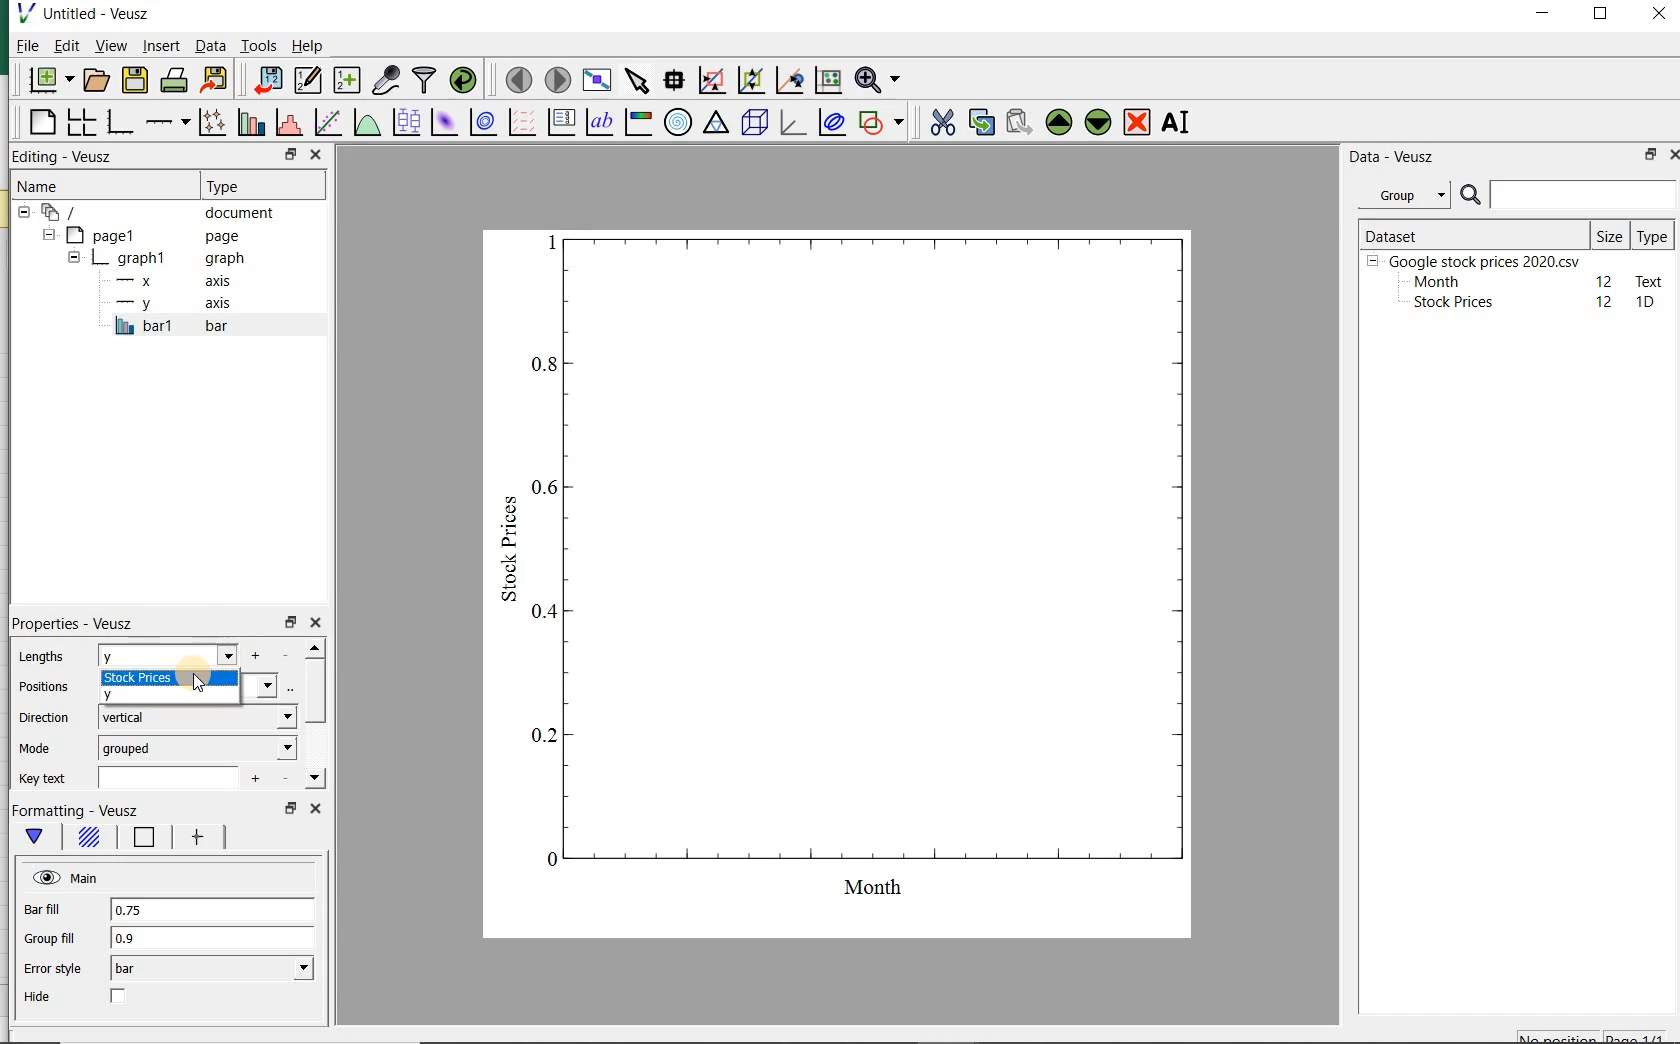  I want to click on vertical, so click(197, 718).